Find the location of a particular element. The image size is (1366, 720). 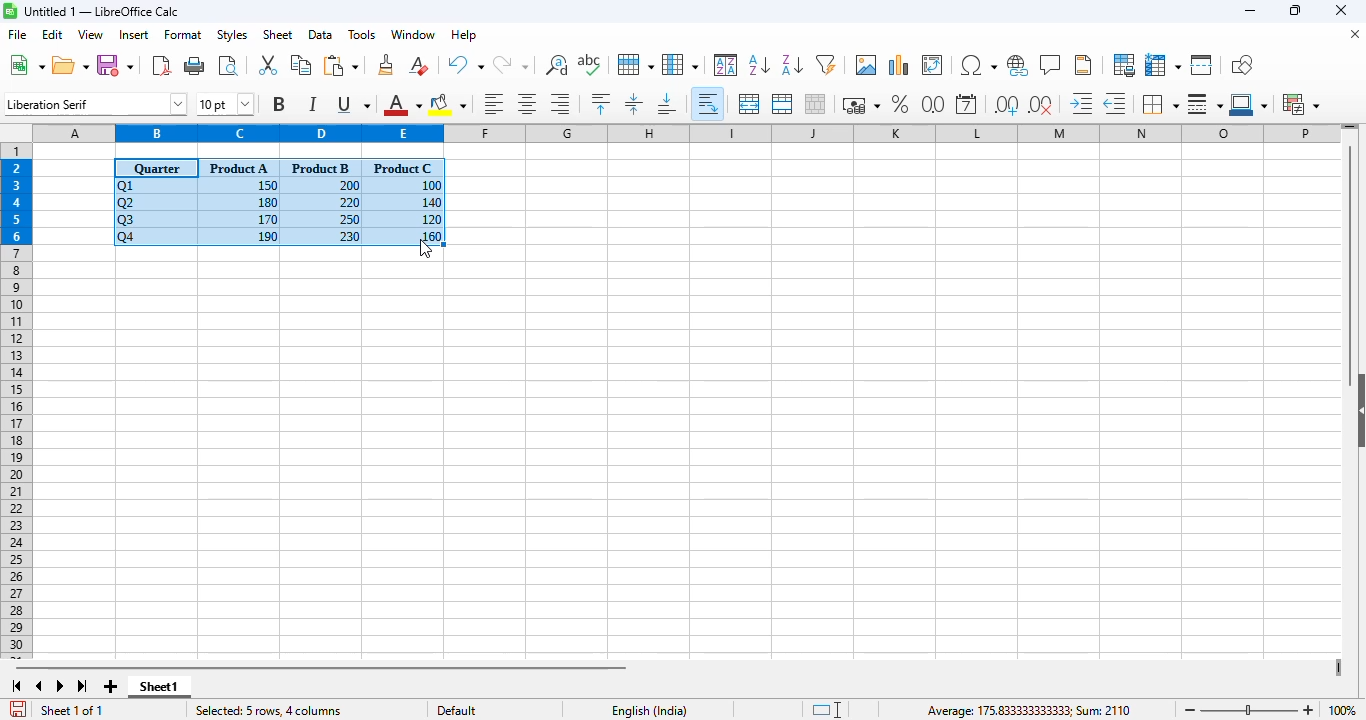

copy is located at coordinates (301, 65).